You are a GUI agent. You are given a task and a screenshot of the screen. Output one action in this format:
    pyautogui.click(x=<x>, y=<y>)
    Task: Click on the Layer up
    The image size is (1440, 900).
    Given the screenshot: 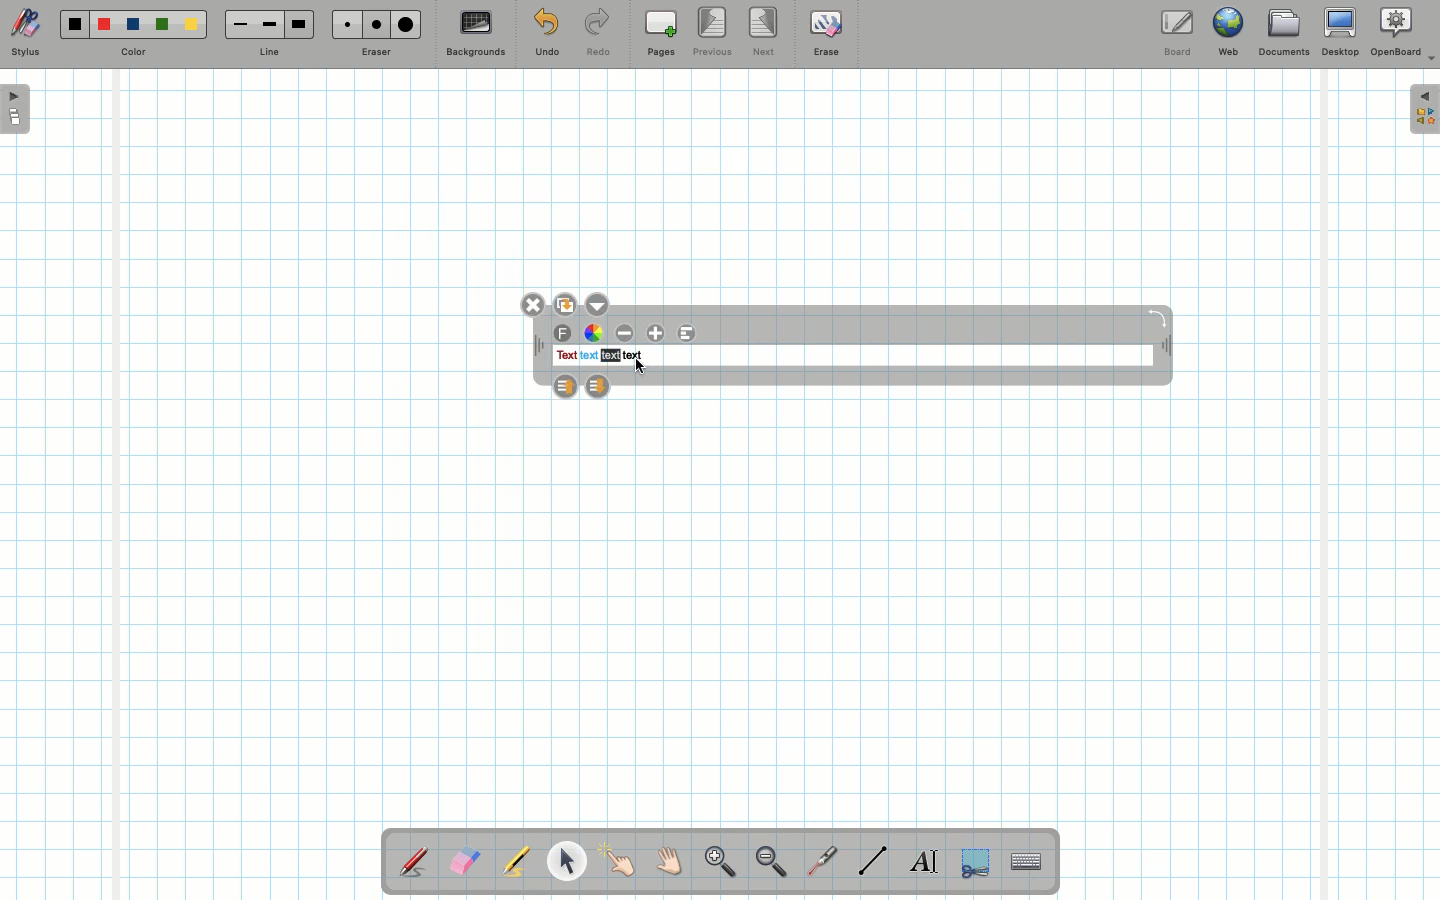 What is the action you would take?
    pyautogui.click(x=563, y=385)
    